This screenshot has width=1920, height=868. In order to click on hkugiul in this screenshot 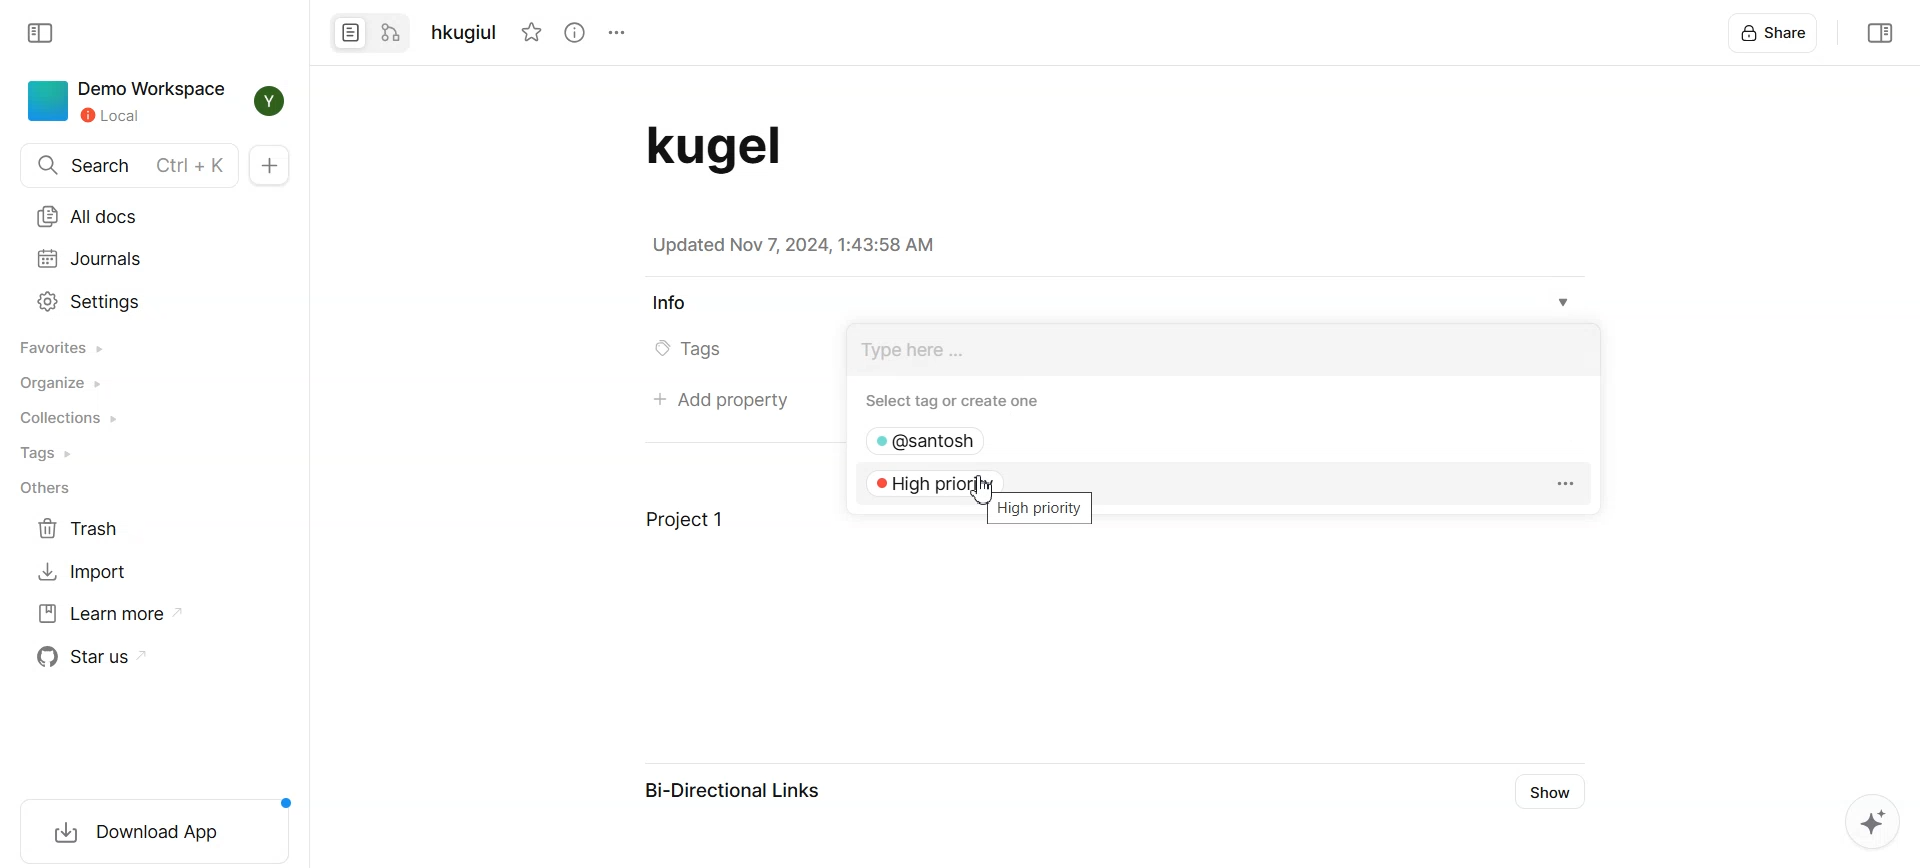, I will do `click(469, 33)`.